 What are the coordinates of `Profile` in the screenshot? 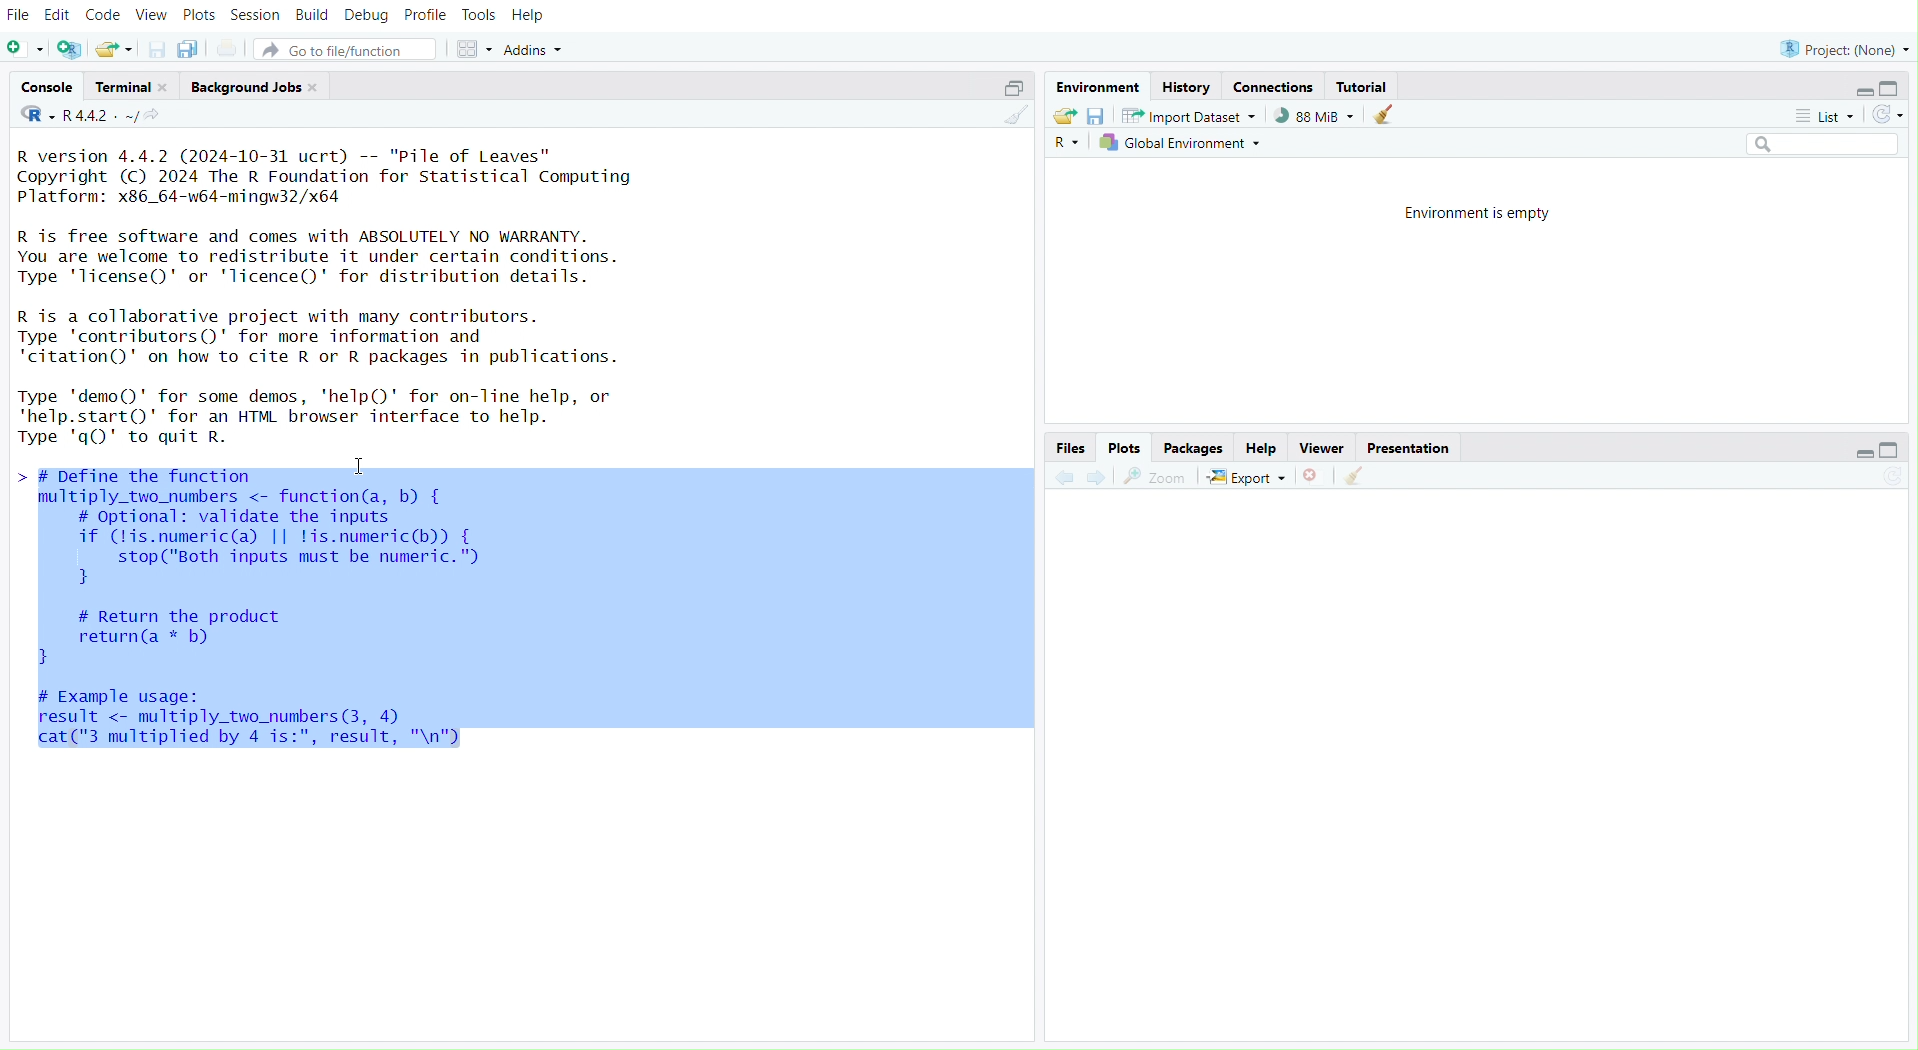 It's located at (423, 18).